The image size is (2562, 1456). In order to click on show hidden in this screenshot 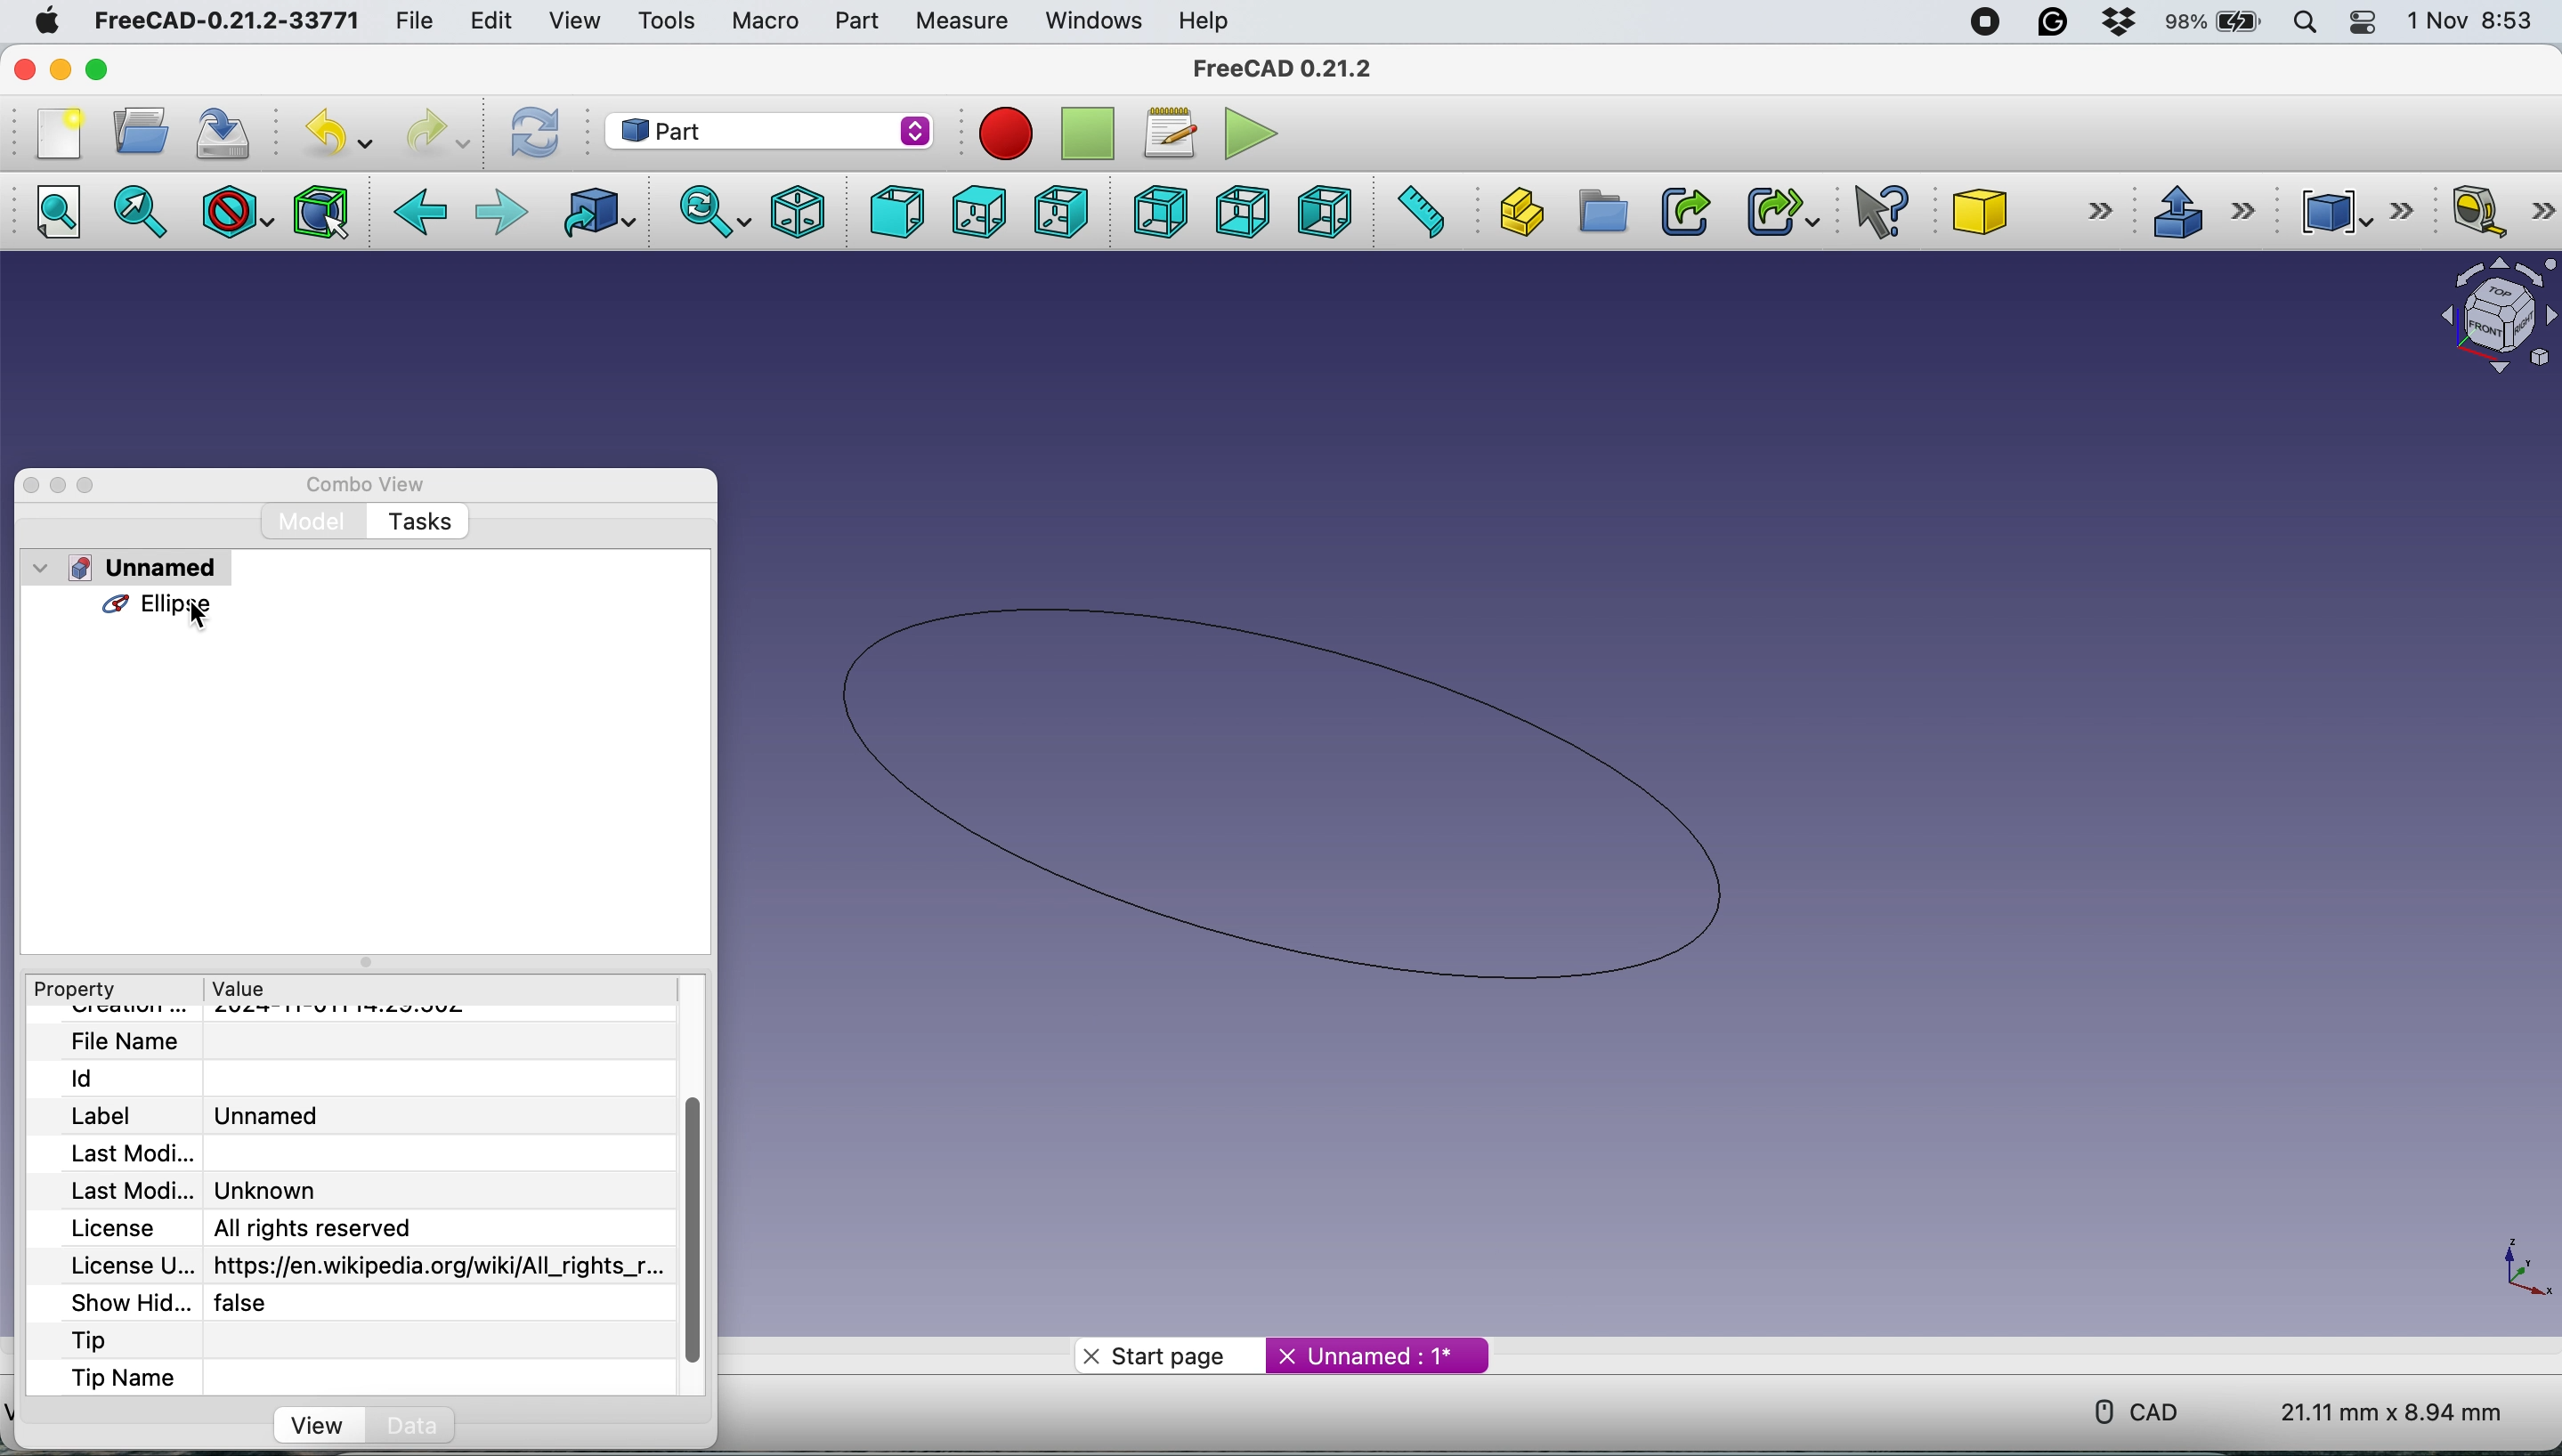, I will do `click(177, 1300)`.